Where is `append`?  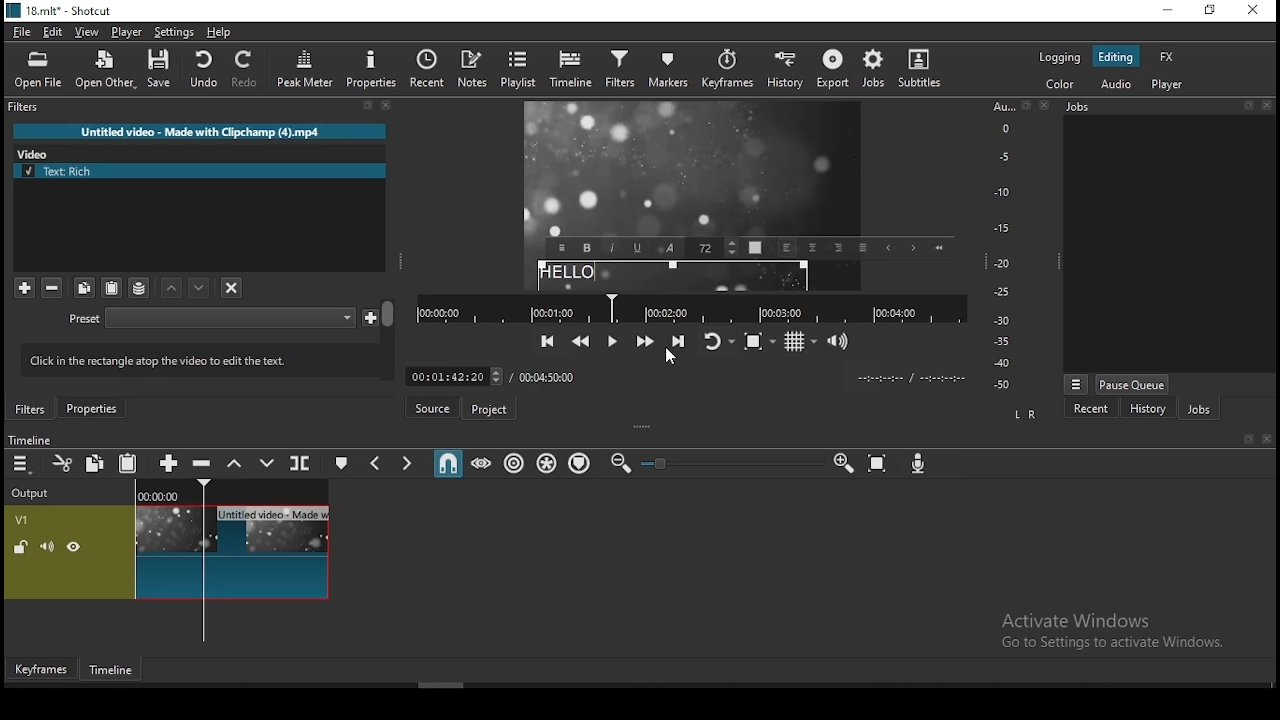
append is located at coordinates (171, 462).